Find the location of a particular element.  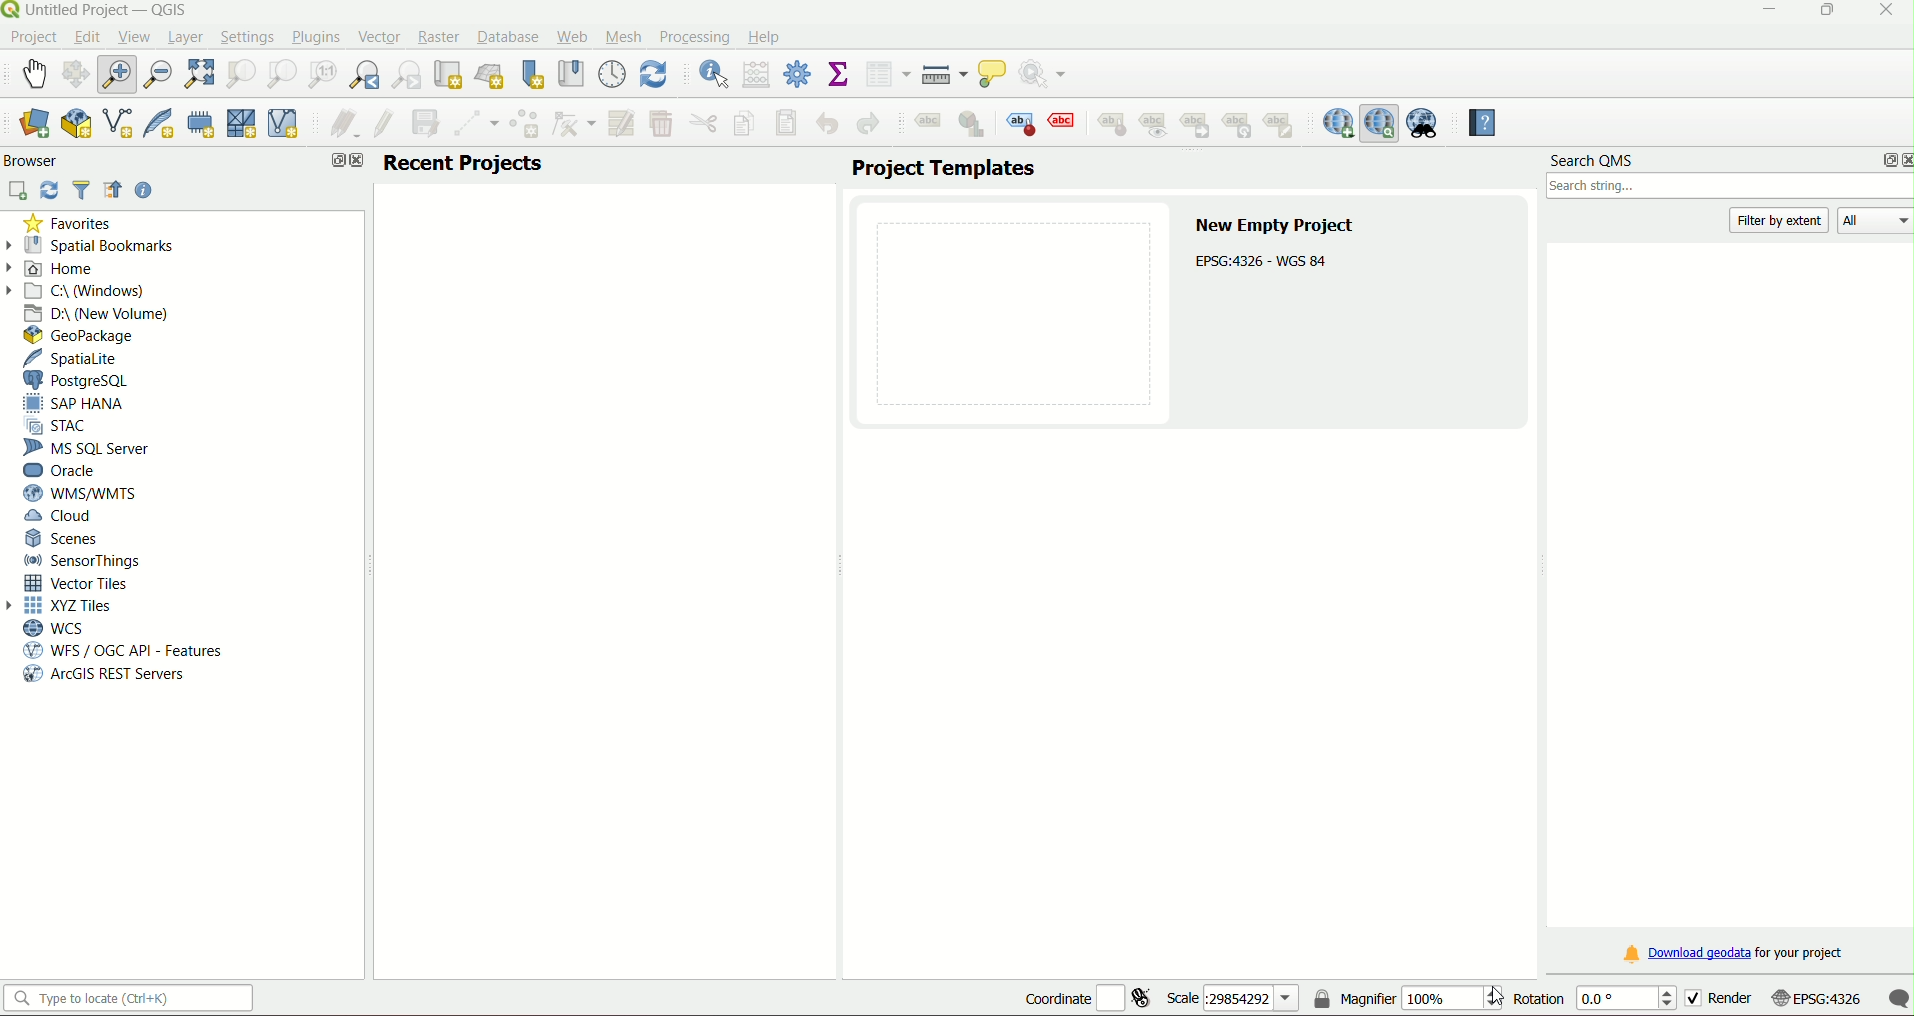

WMS/WMTS is located at coordinates (78, 493).